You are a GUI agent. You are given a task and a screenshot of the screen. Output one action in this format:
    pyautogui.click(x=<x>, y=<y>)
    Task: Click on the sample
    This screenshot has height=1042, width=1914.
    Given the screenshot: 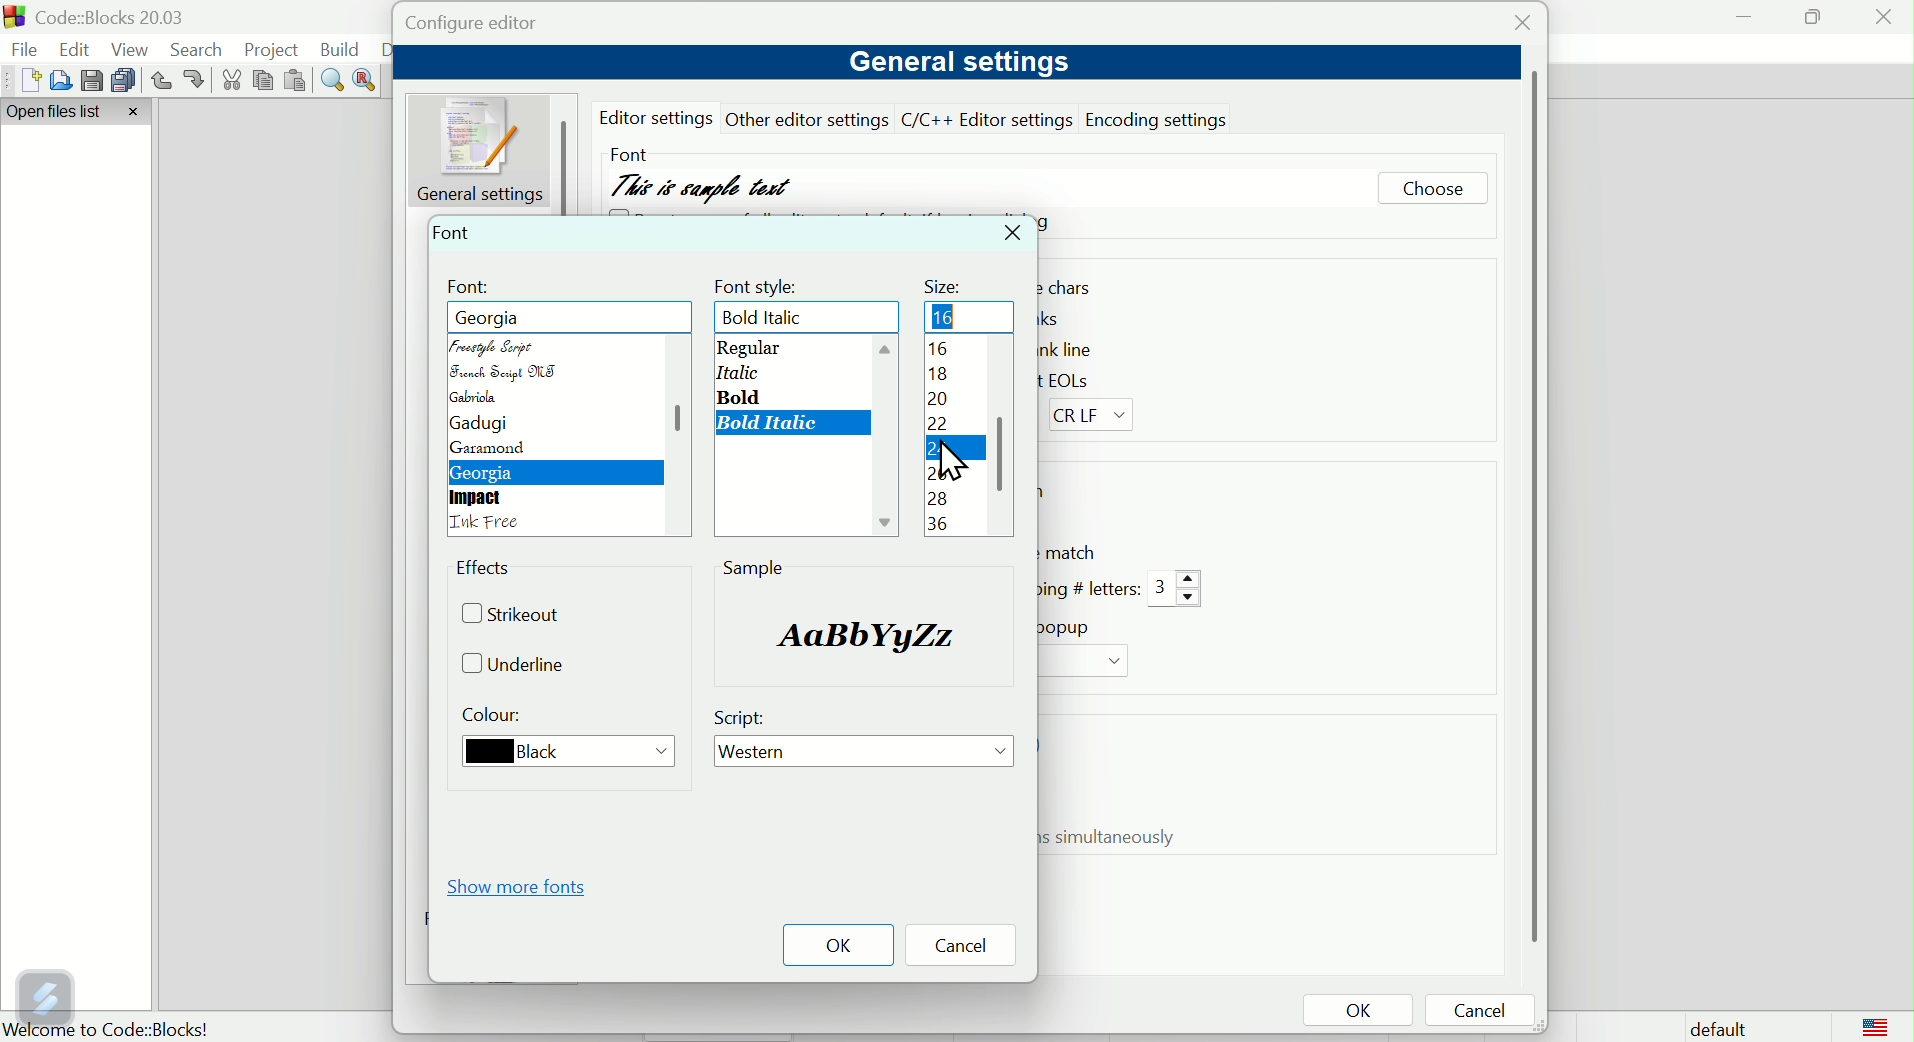 What is the action you would take?
    pyautogui.click(x=855, y=633)
    